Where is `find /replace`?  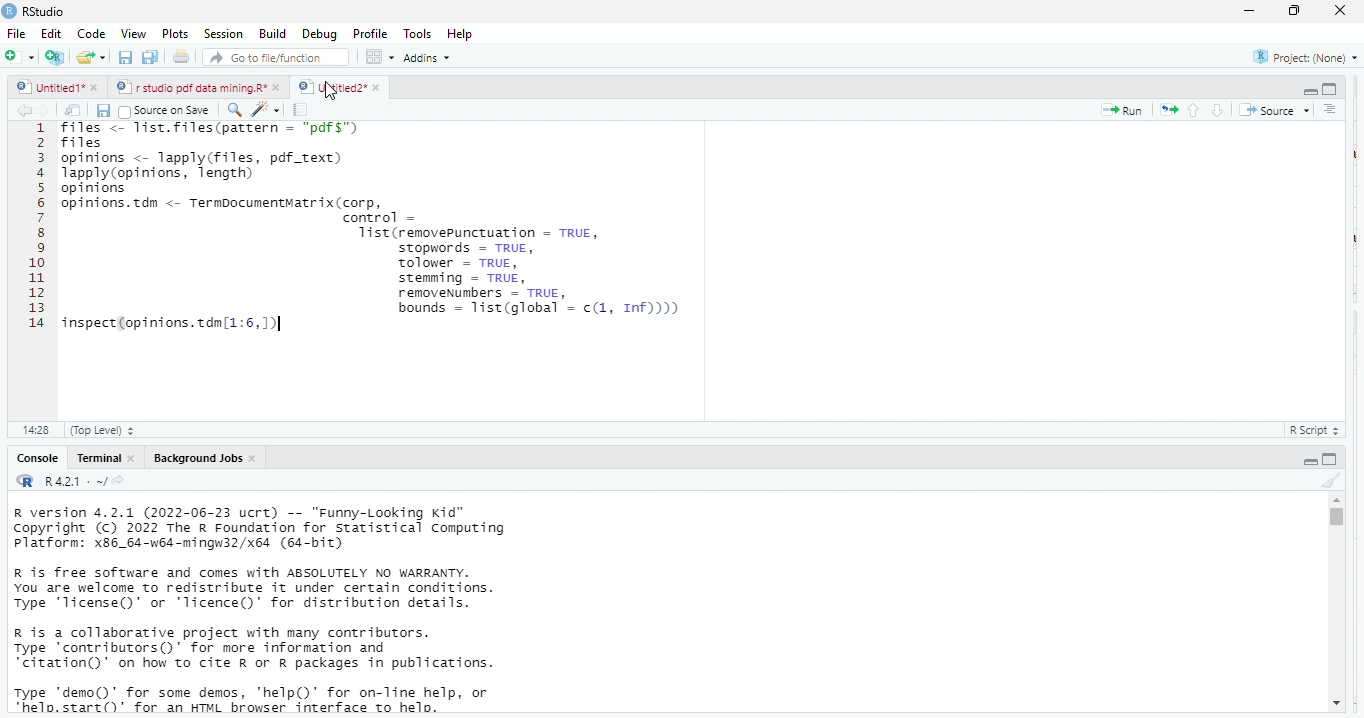
find /replace is located at coordinates (234, 109).